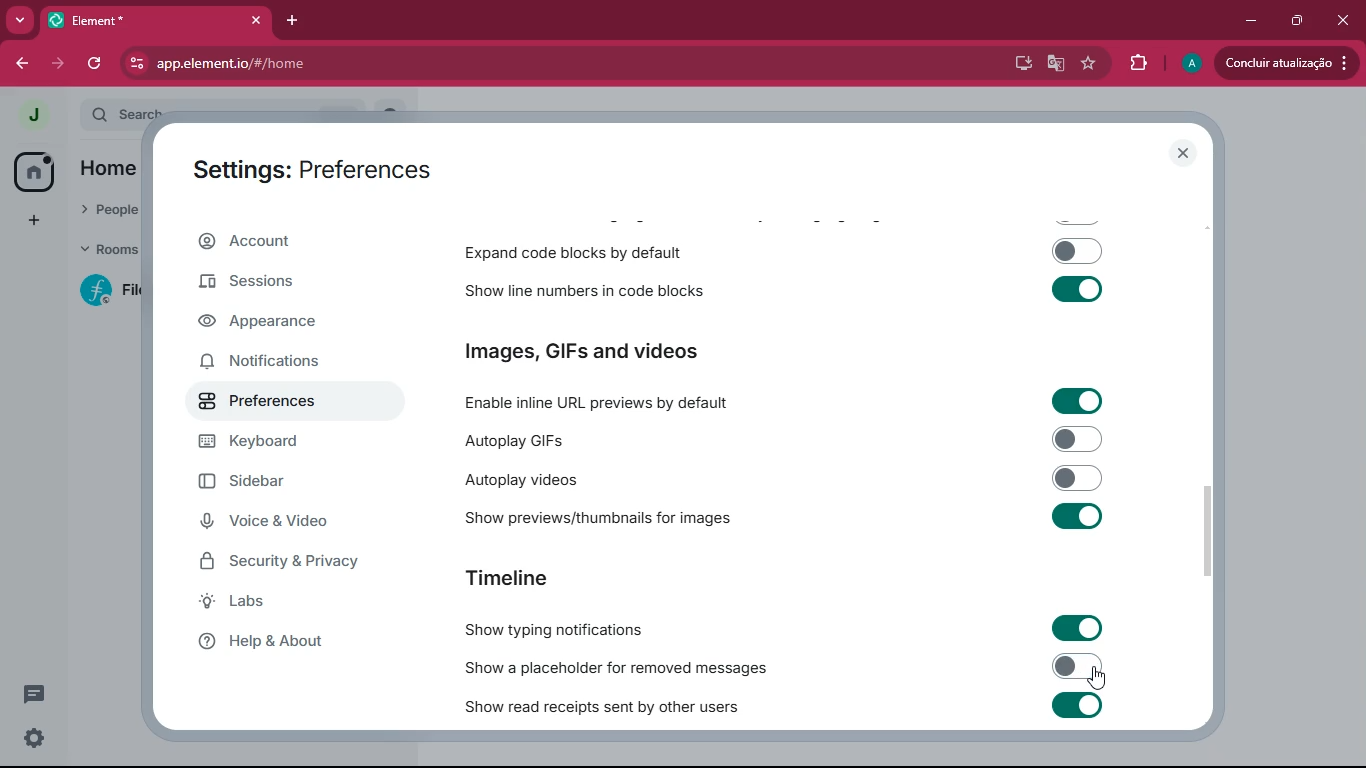  What do you see at coordinates (1019, 64) in the screenshot?
I see `desktop` at bounding box center [1019, 64].